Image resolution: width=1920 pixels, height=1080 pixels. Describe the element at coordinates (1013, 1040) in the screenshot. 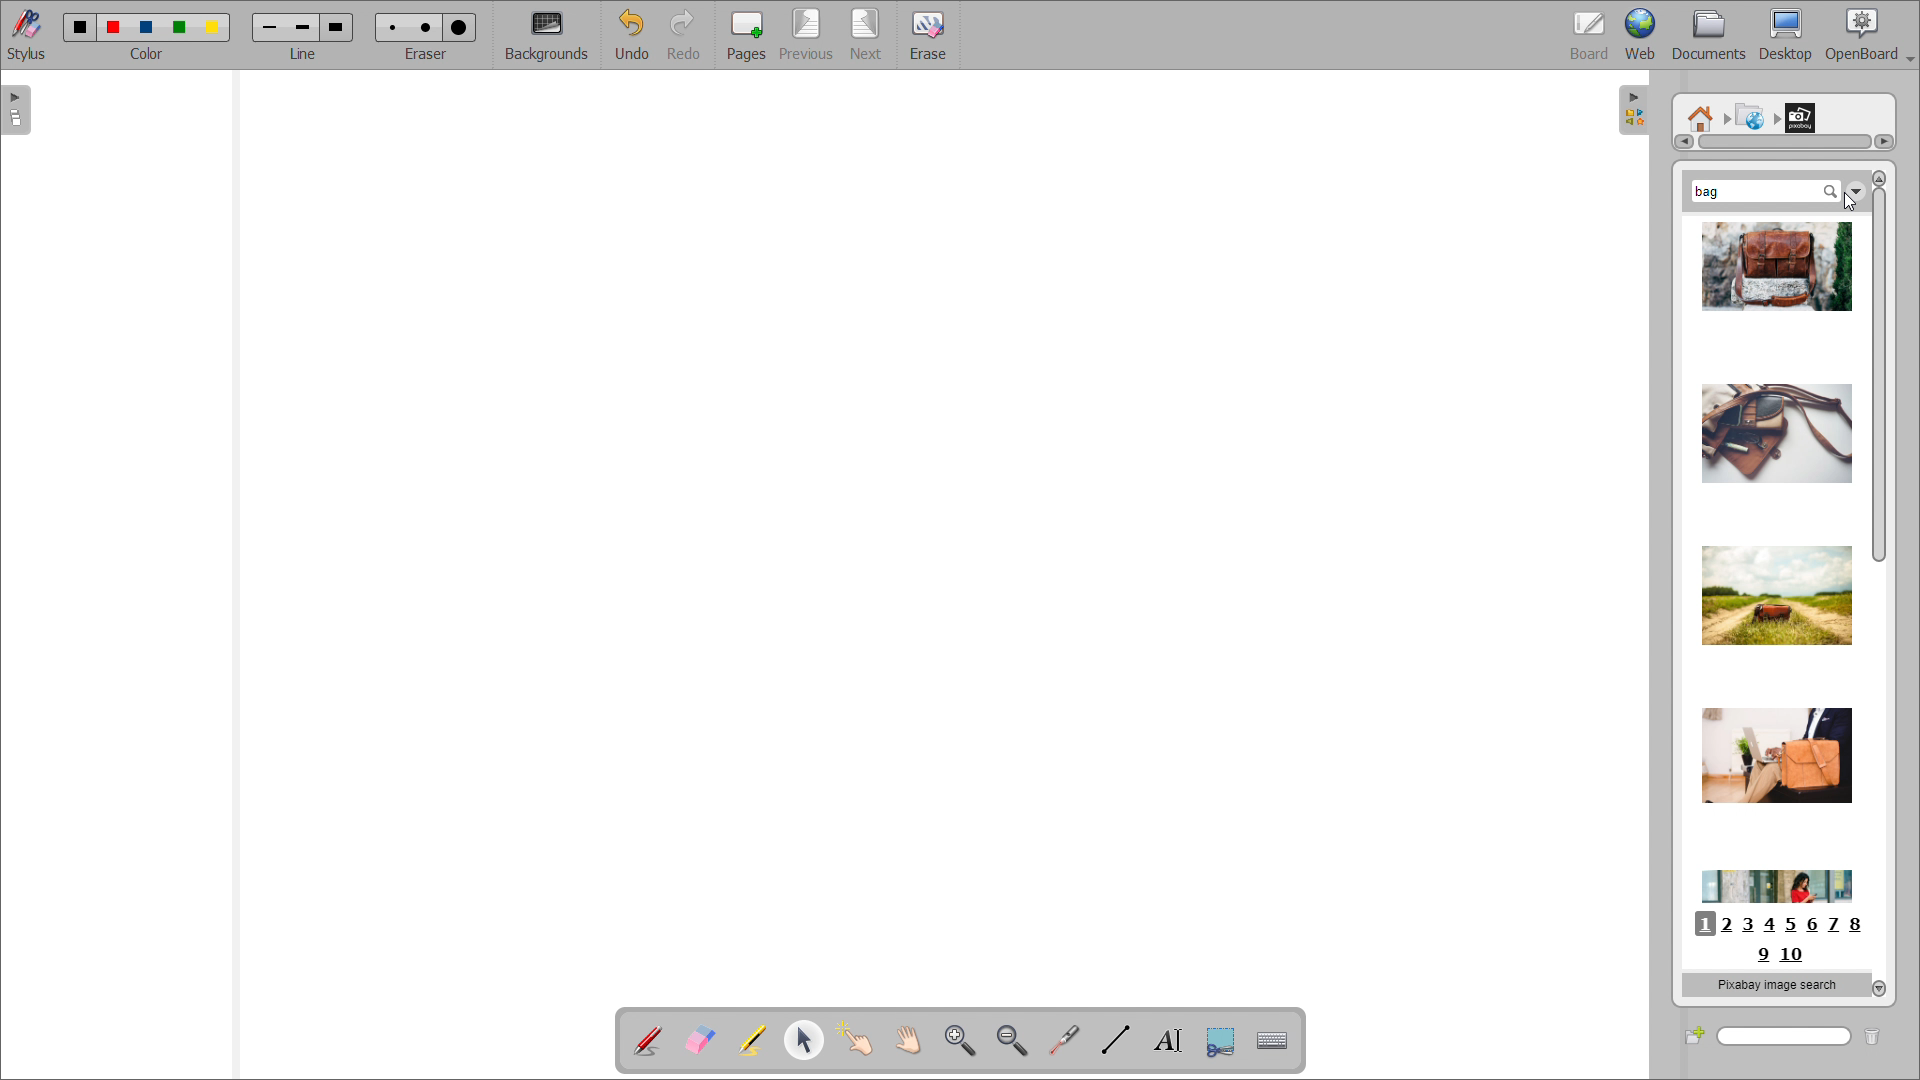

I see `zoom out` at that location.